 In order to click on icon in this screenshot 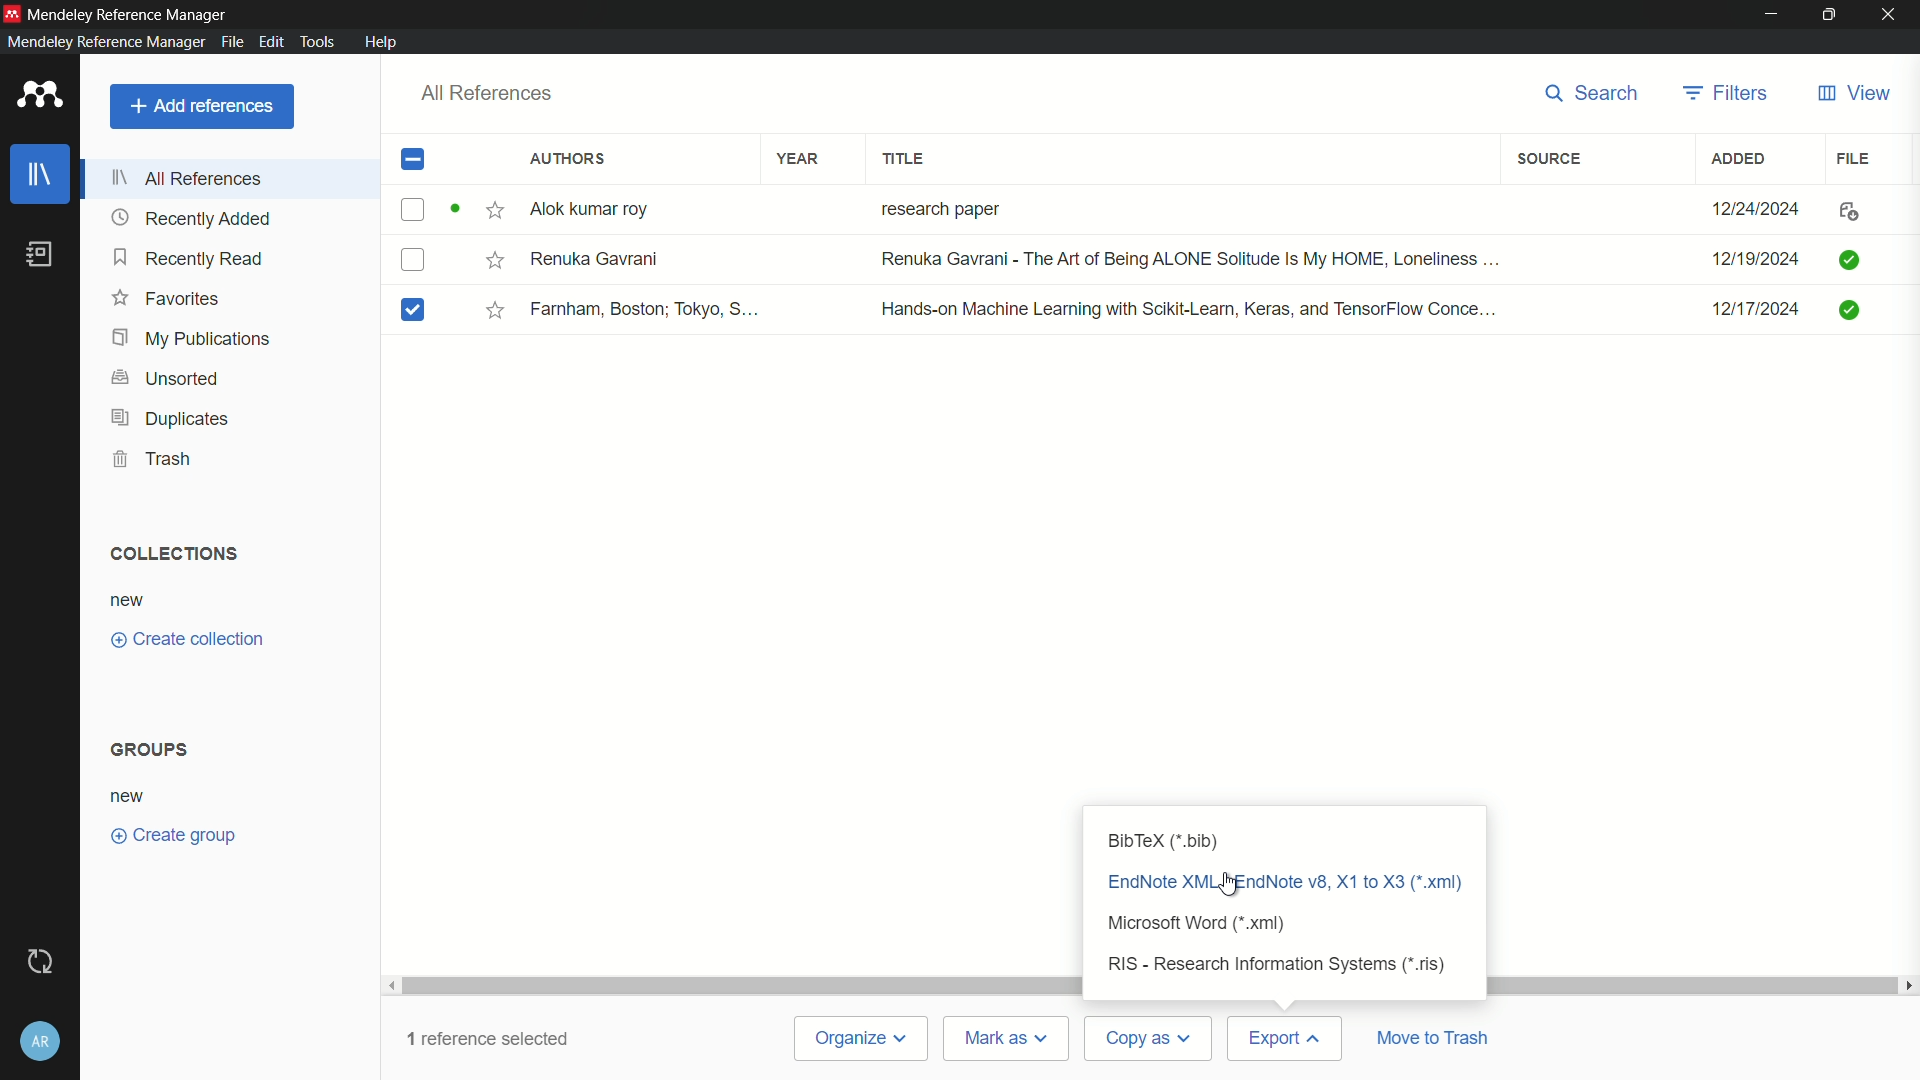, I will do `click(1845, 312)`.